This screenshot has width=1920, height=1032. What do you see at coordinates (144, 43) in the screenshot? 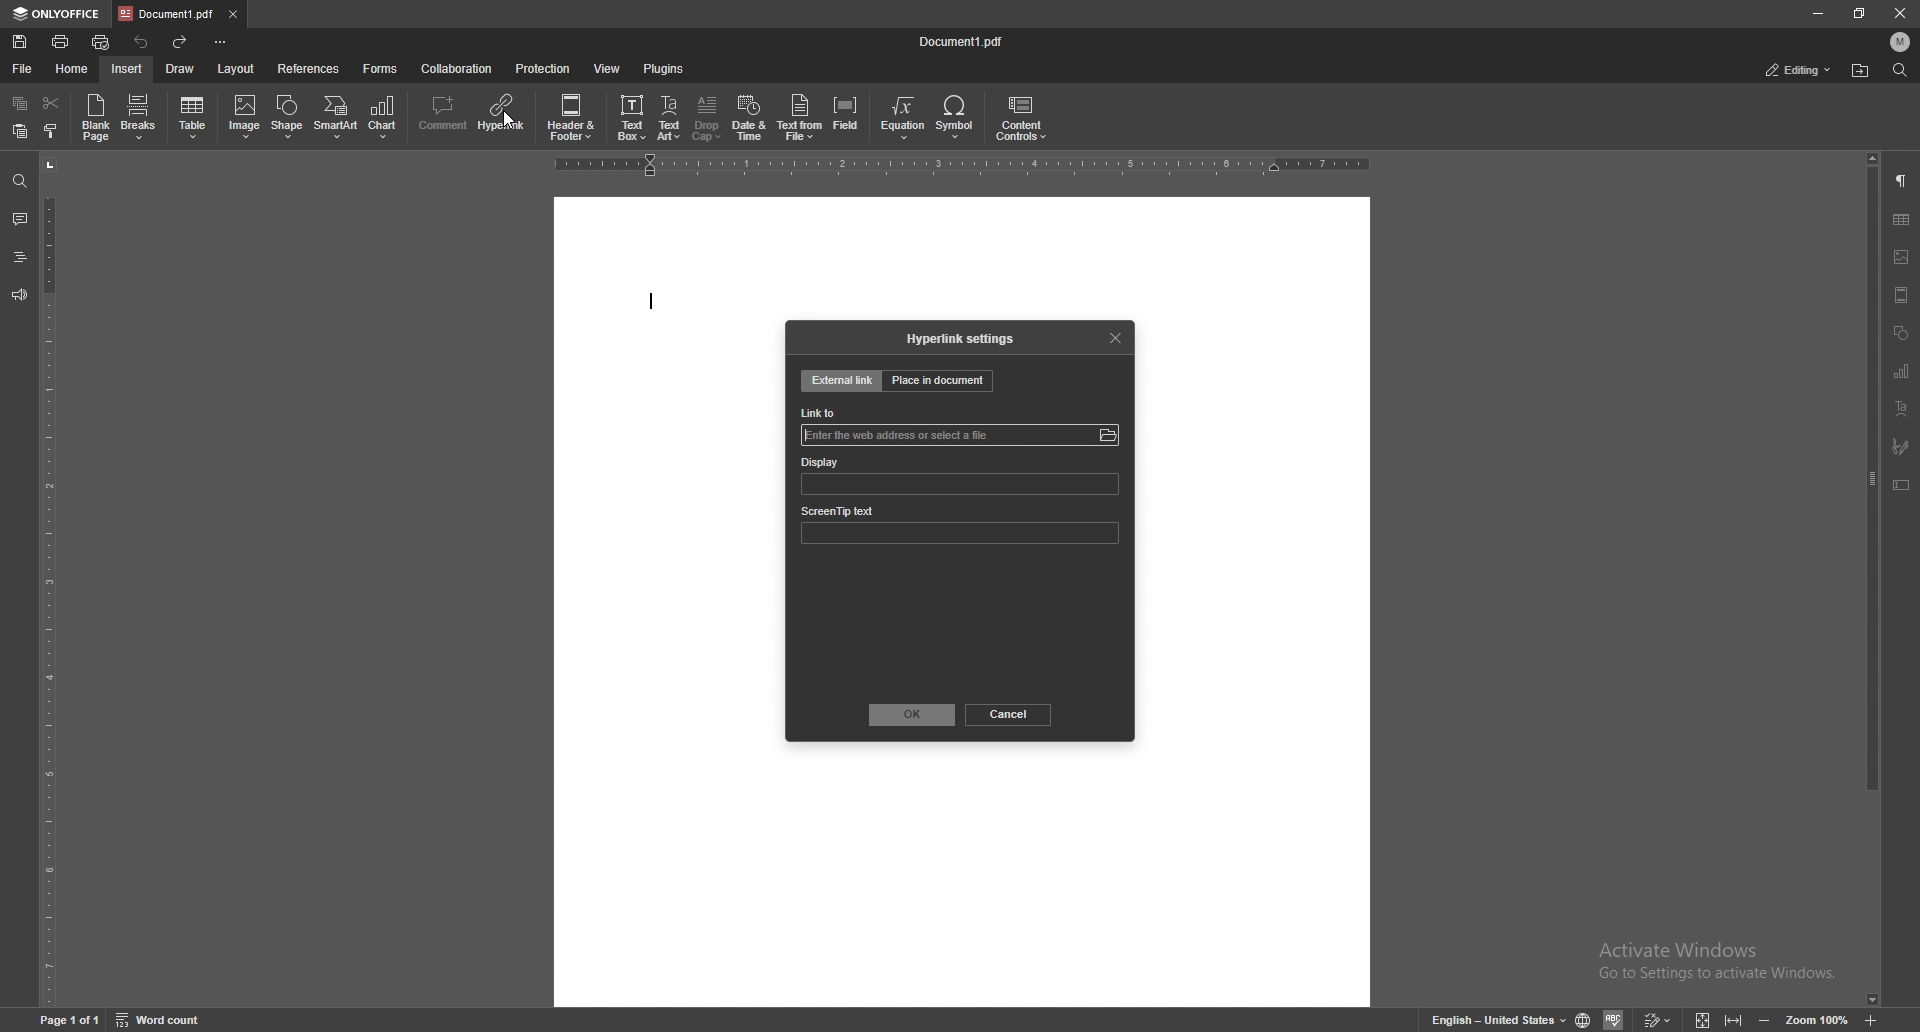
I see `undo` at bounding box center [144, 43].